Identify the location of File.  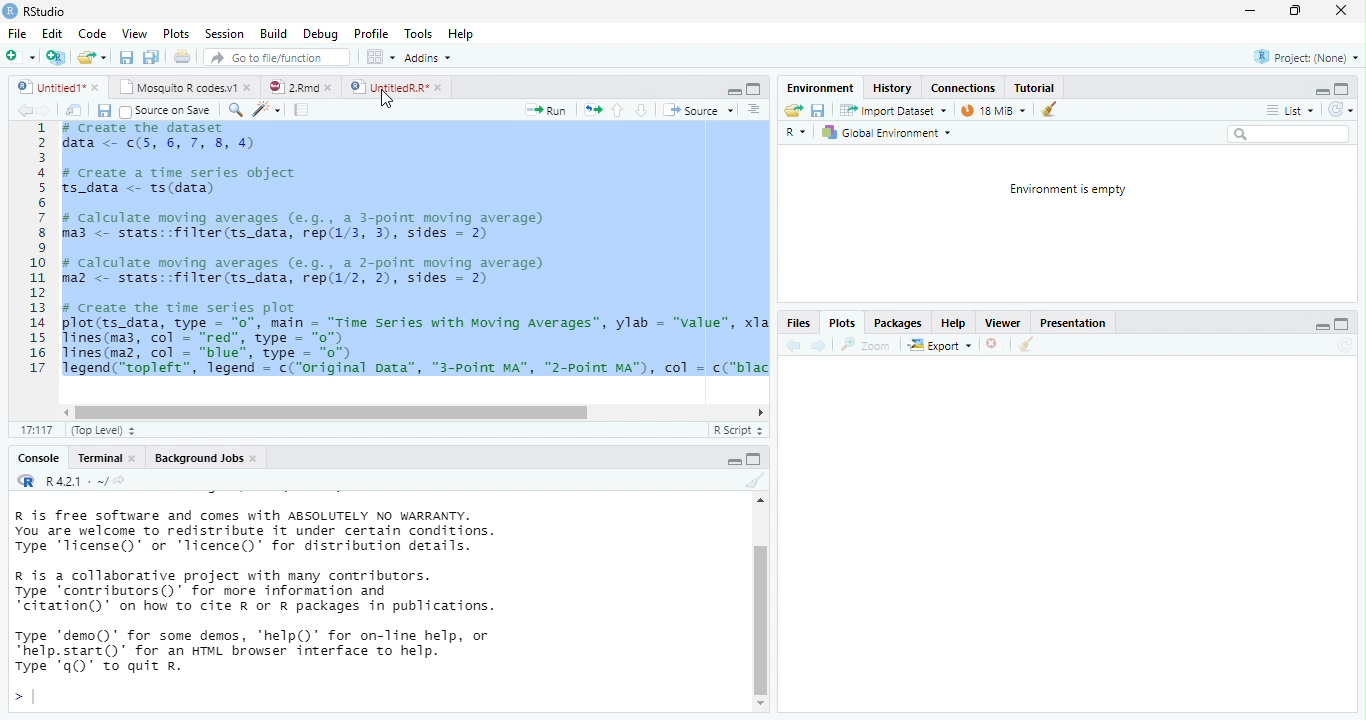
(16, 34).